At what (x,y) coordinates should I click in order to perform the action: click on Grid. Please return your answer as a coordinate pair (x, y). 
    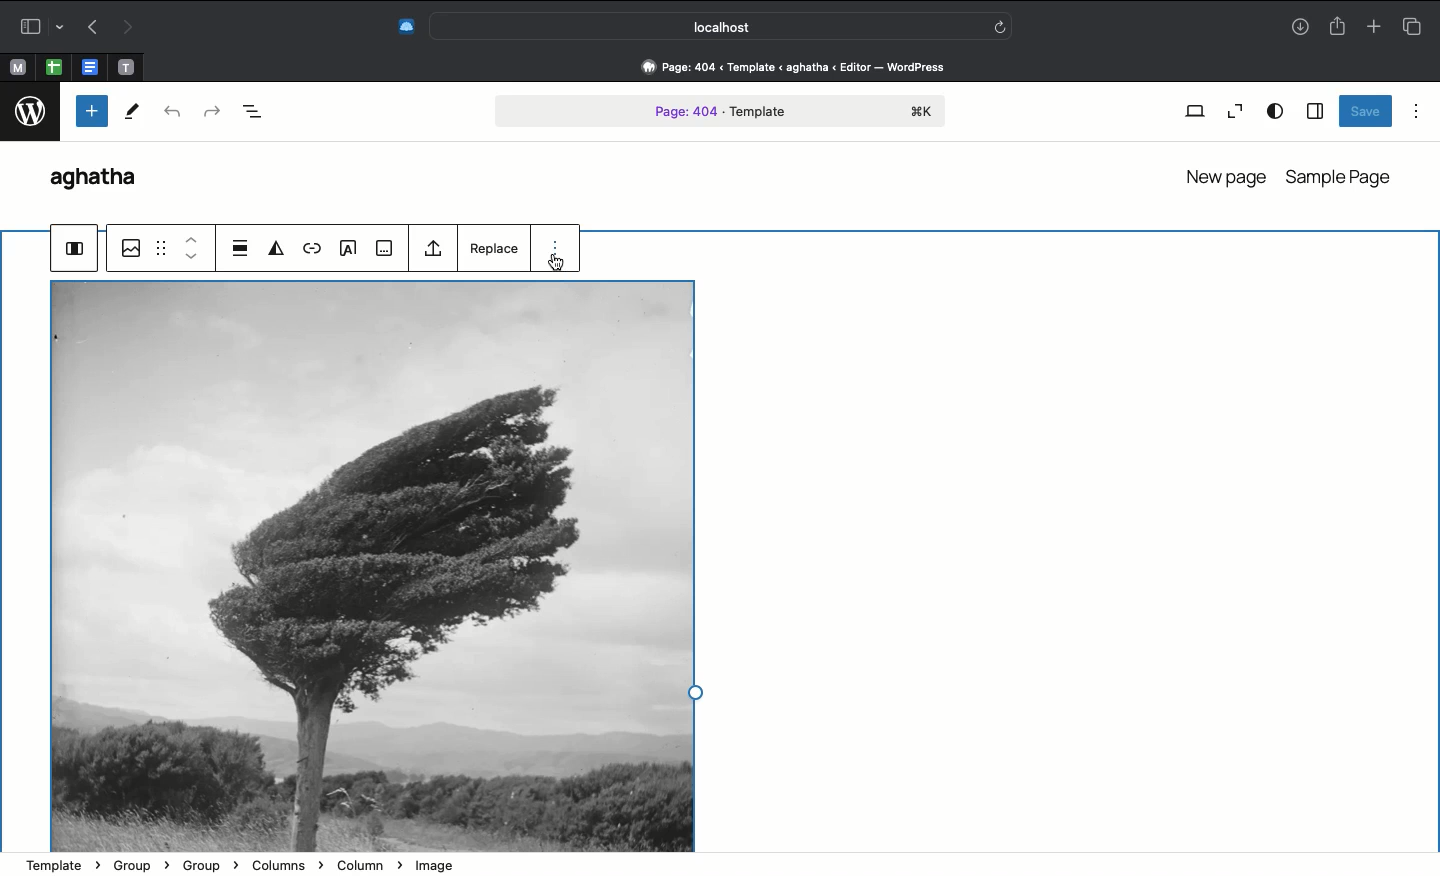
    Looking at the image, I should click on (161, 247).